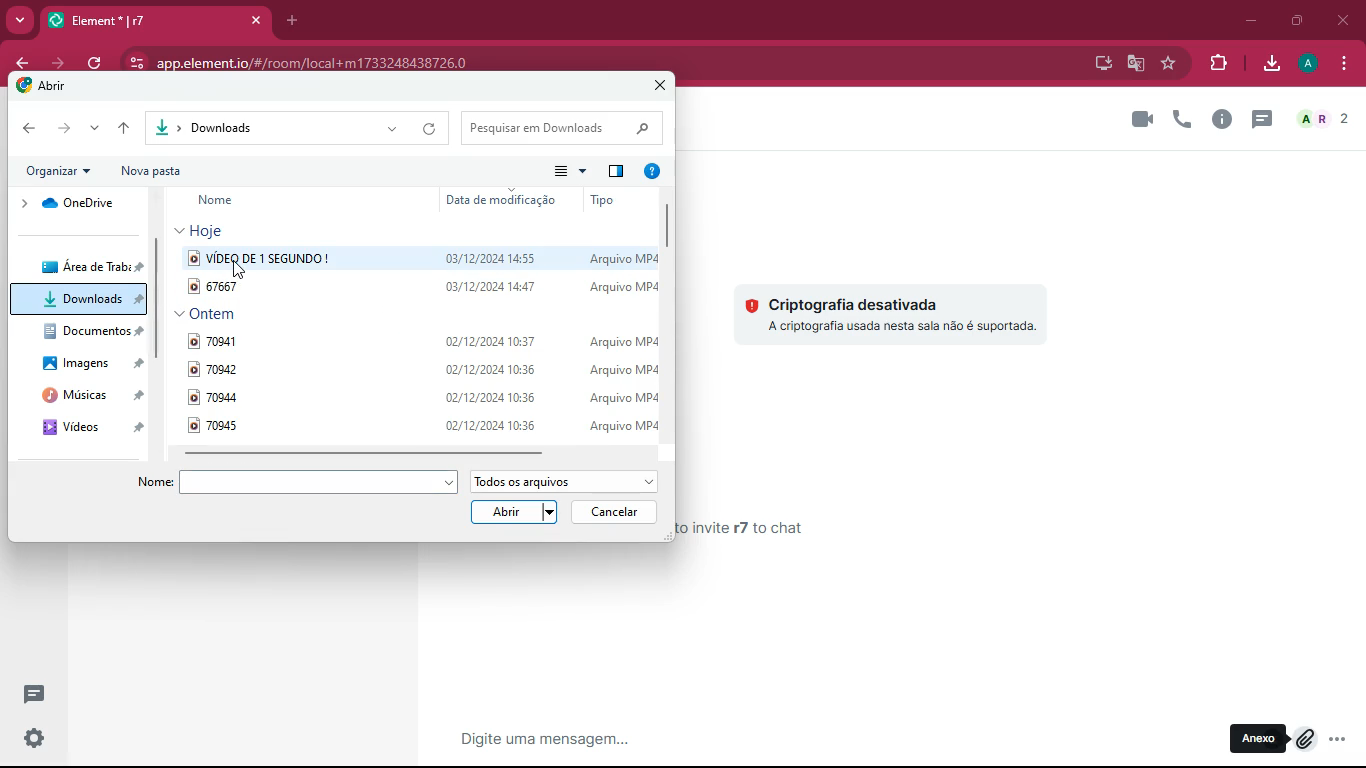 The image size is (1366, 768). Describe the element at coordinates (668, 224) in the screenshot. I see `vertical scrollbar` at that location.